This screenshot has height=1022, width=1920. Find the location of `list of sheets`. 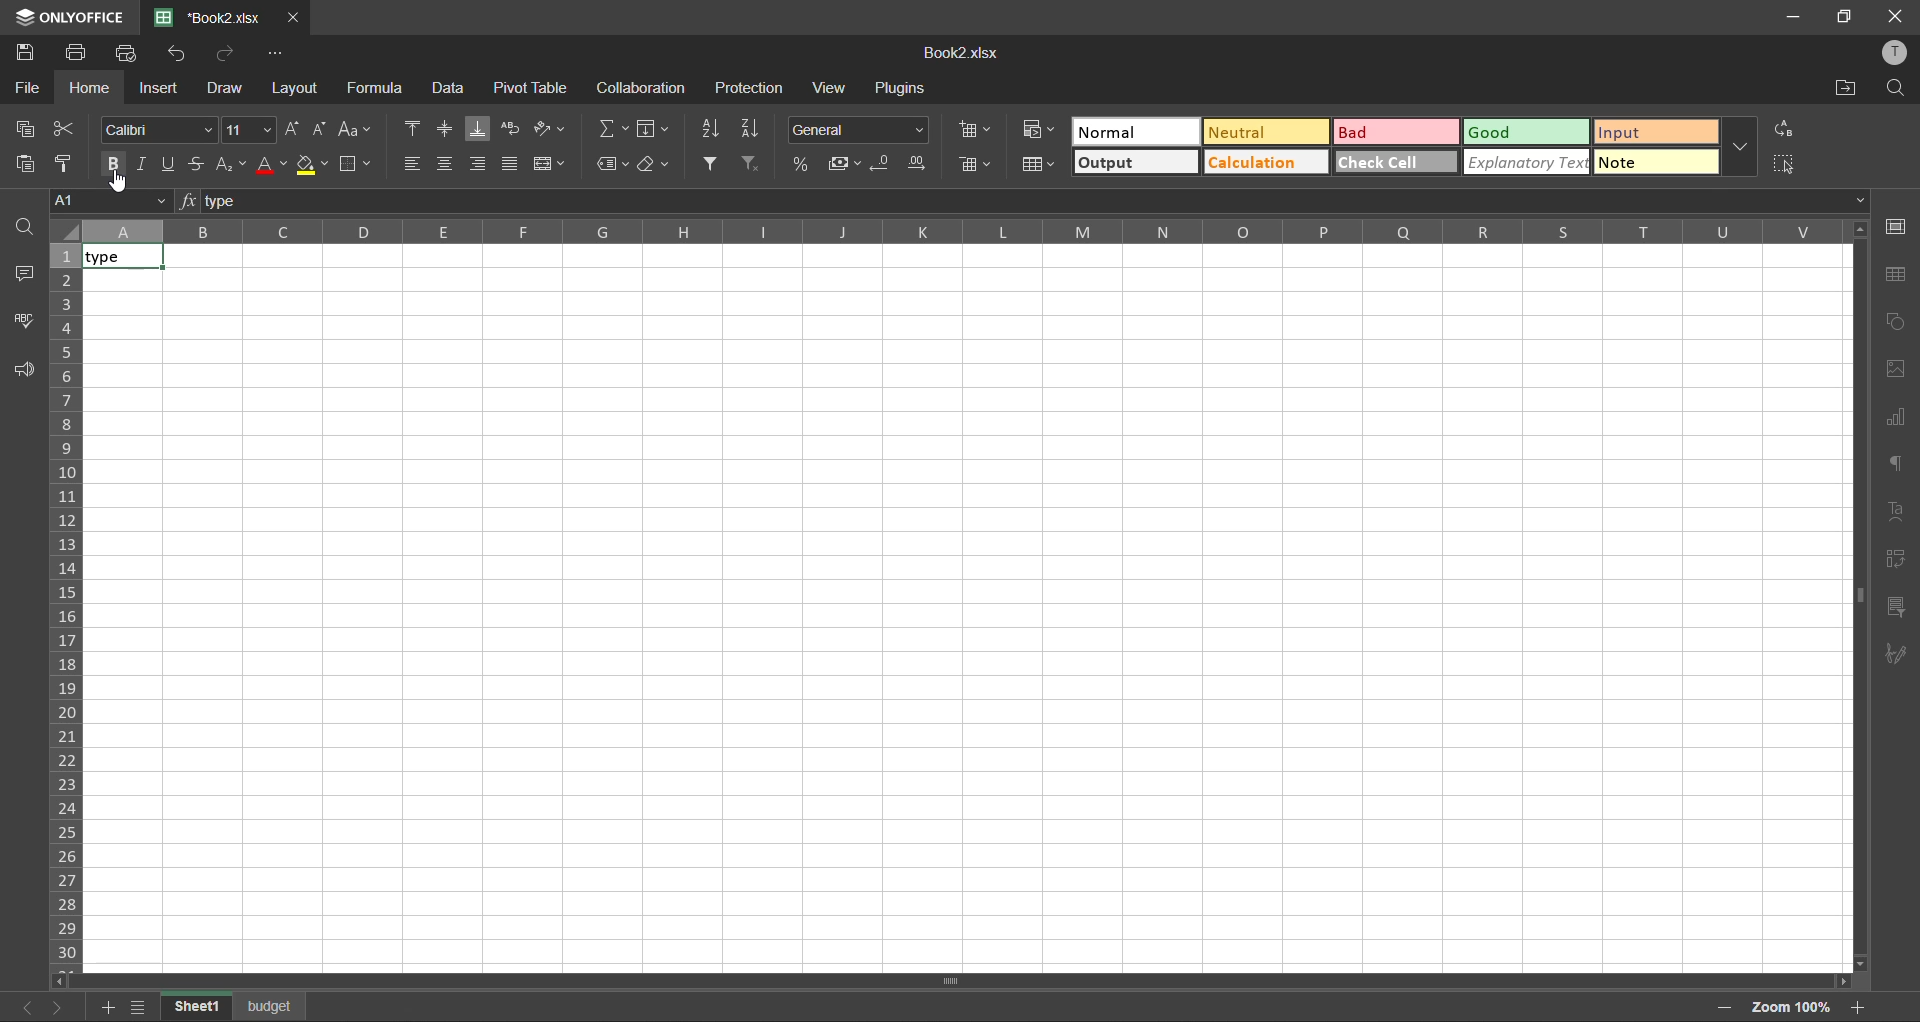

list of sheets is located at coordinates (142, 1007).